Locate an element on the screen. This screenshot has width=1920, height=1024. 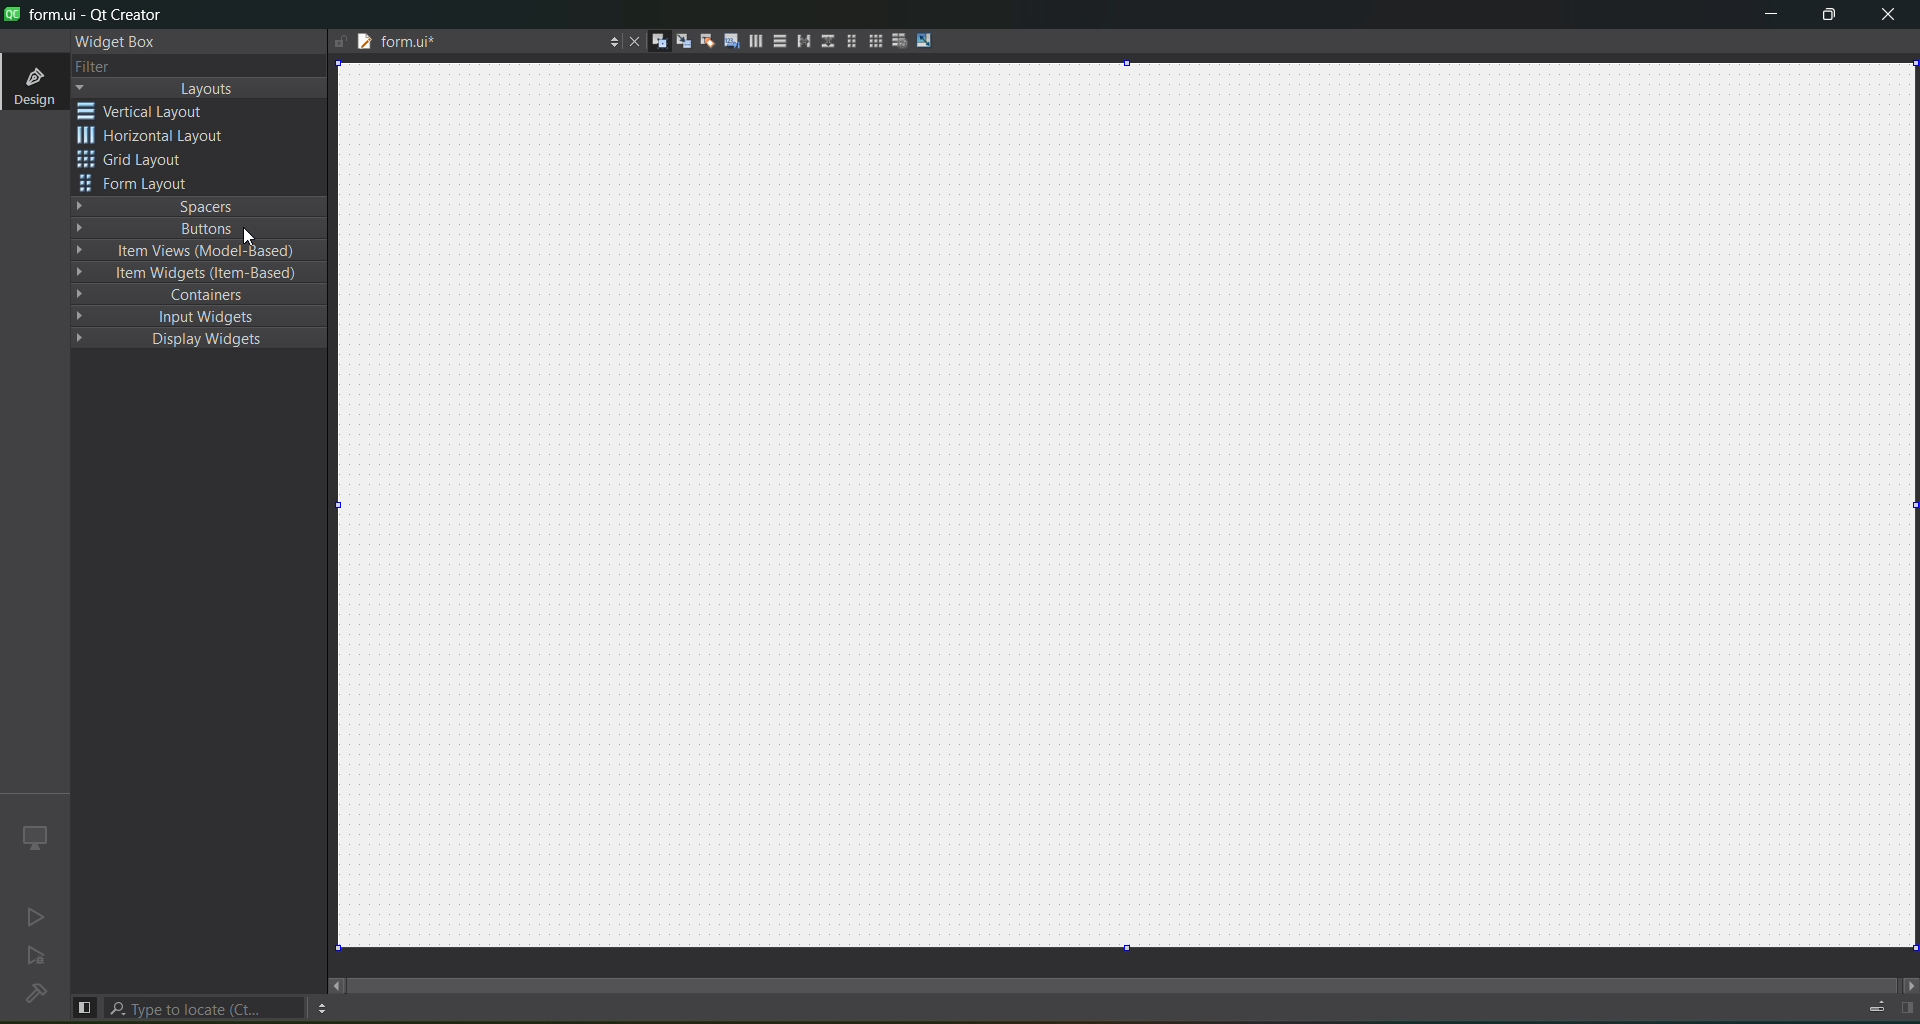
no active is located at coordinates (31, 918).